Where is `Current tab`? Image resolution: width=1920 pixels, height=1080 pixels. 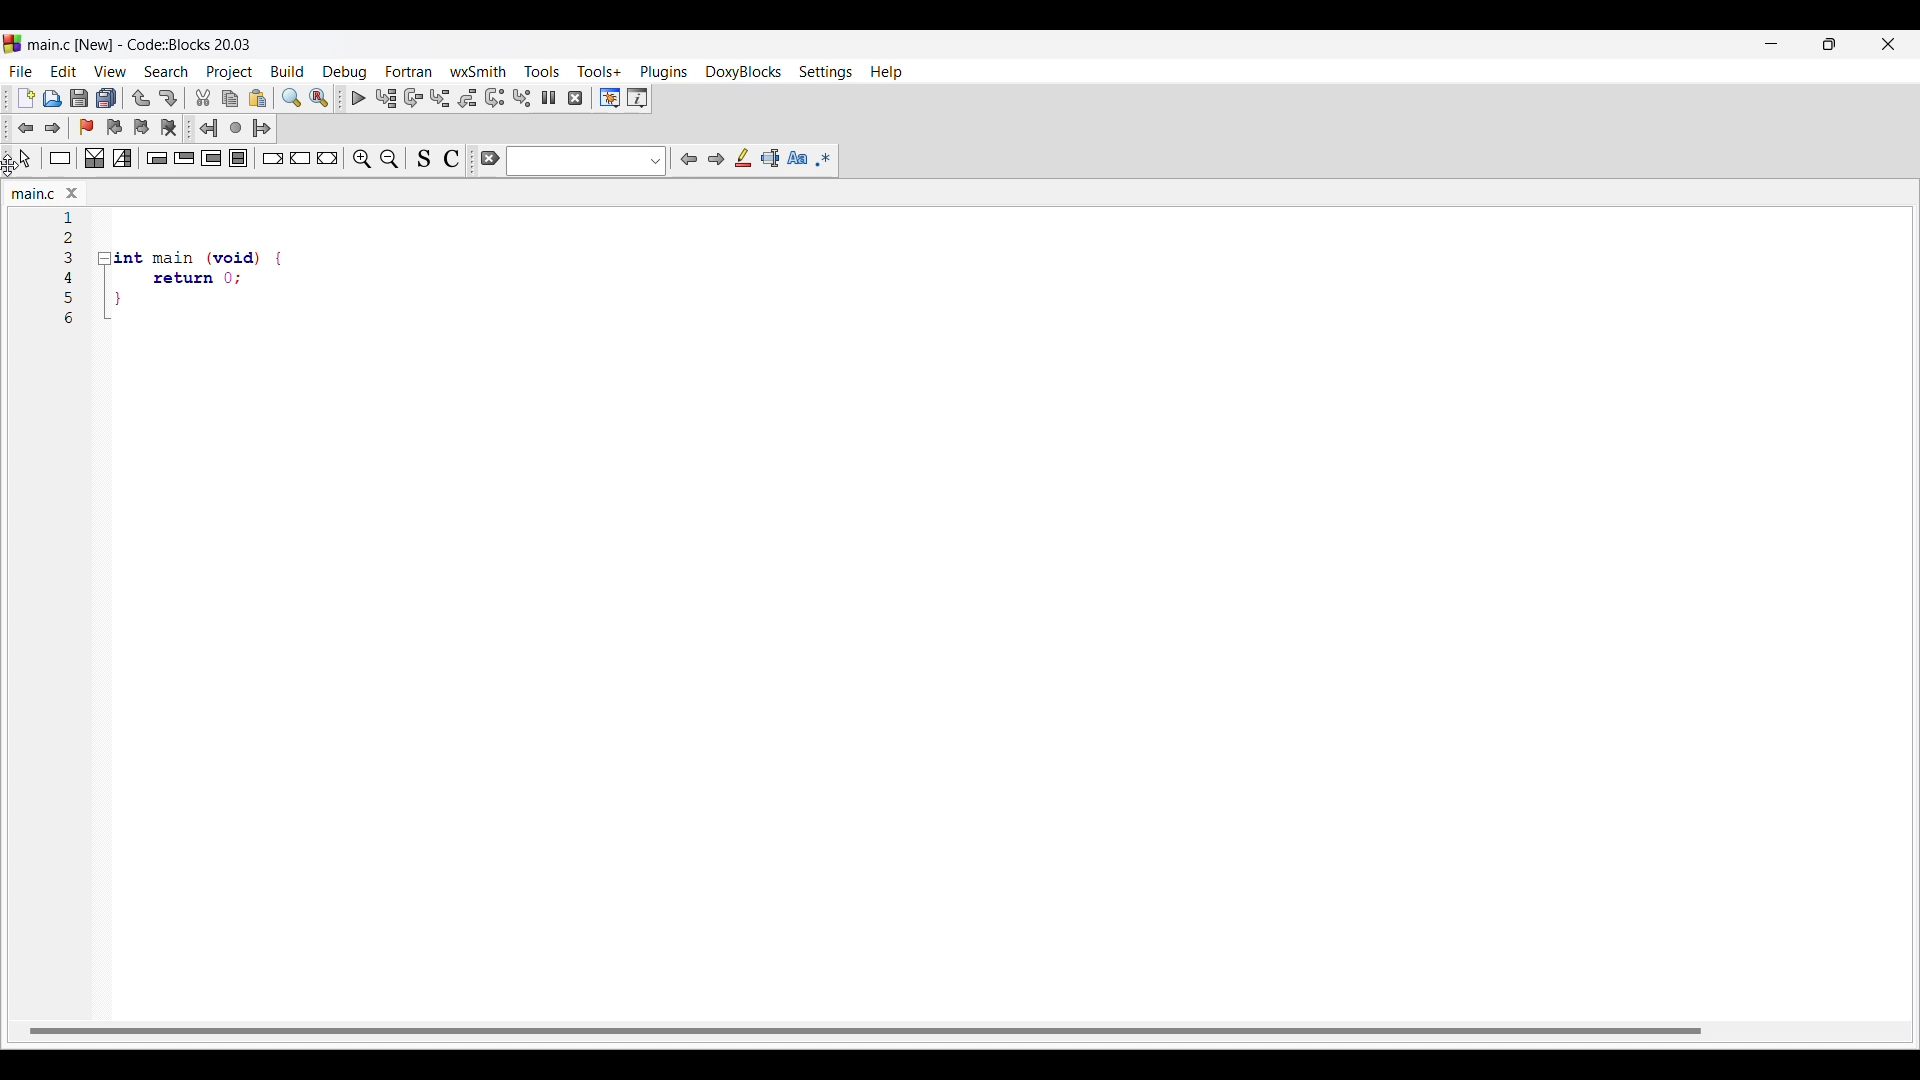
Current tab is located at coordinates (34, 194).